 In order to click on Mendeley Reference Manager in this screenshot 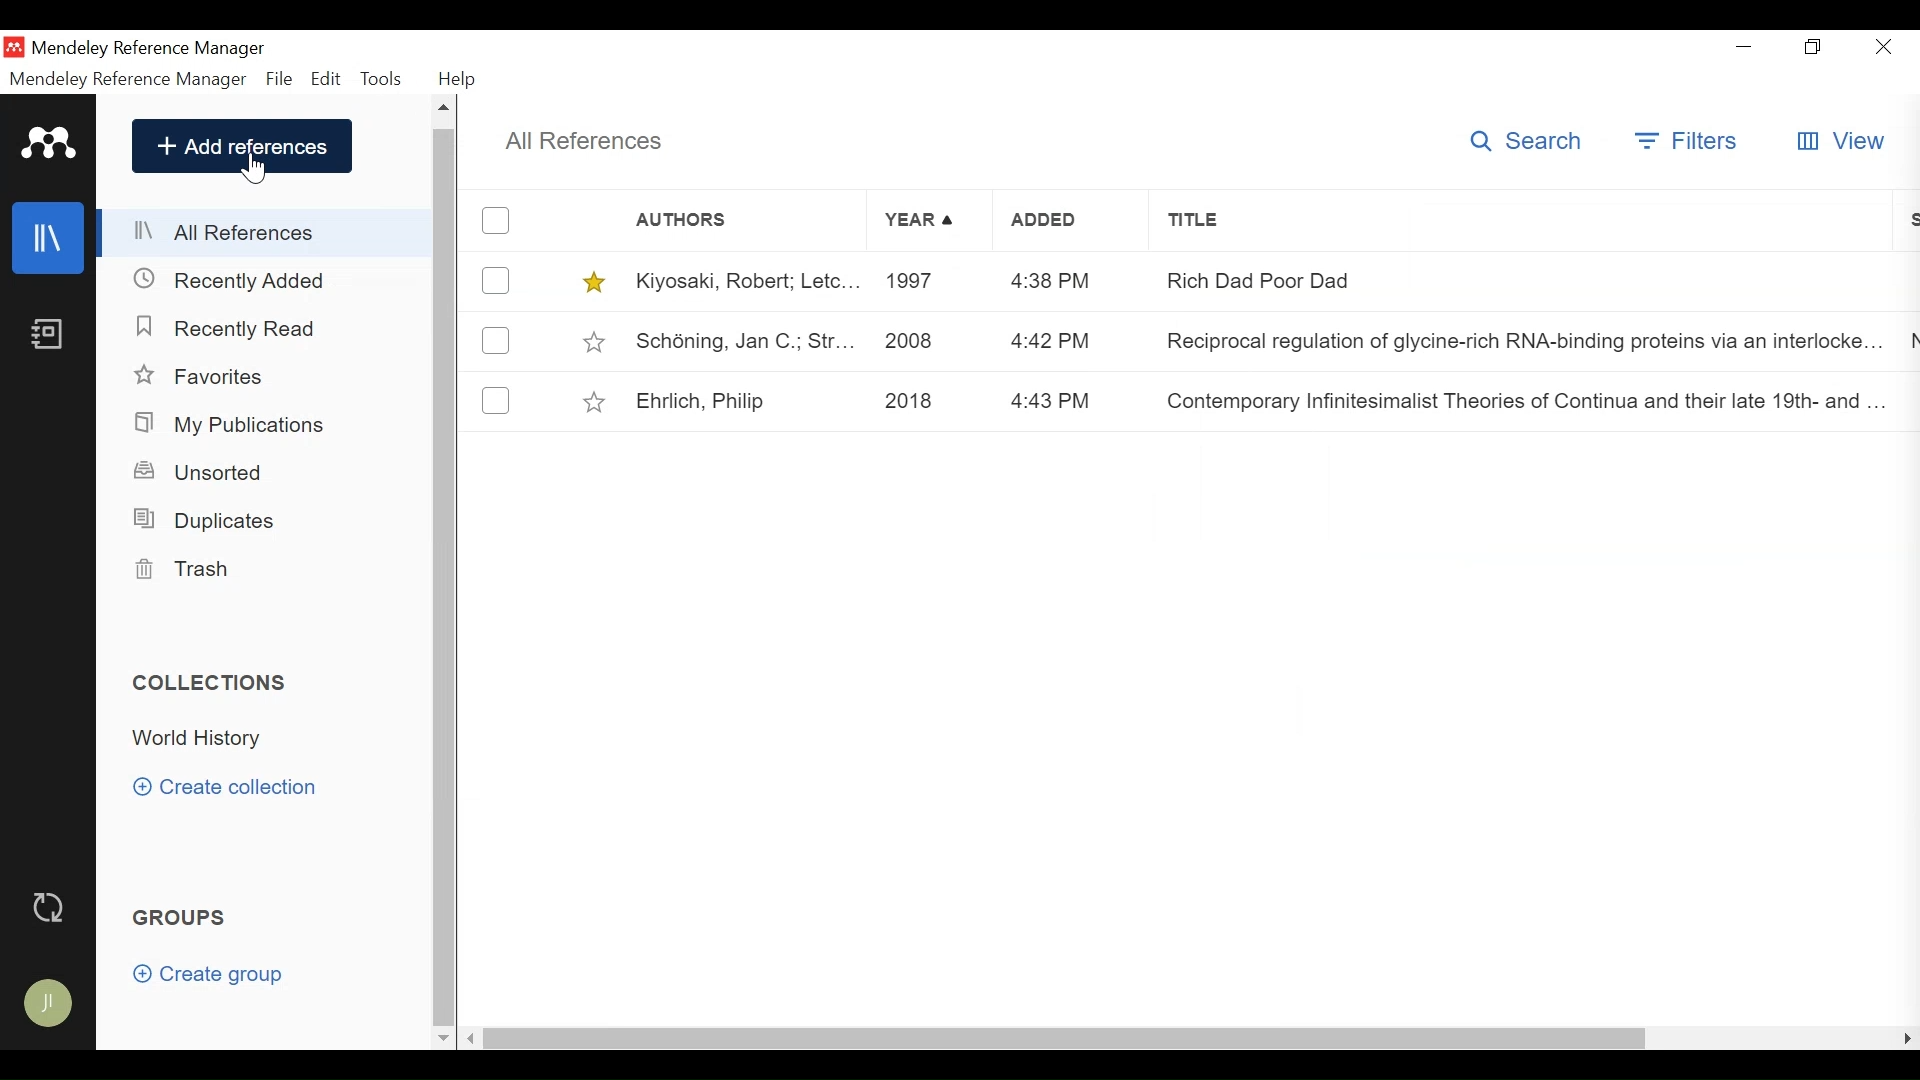, I will do `click(152, 48)`.